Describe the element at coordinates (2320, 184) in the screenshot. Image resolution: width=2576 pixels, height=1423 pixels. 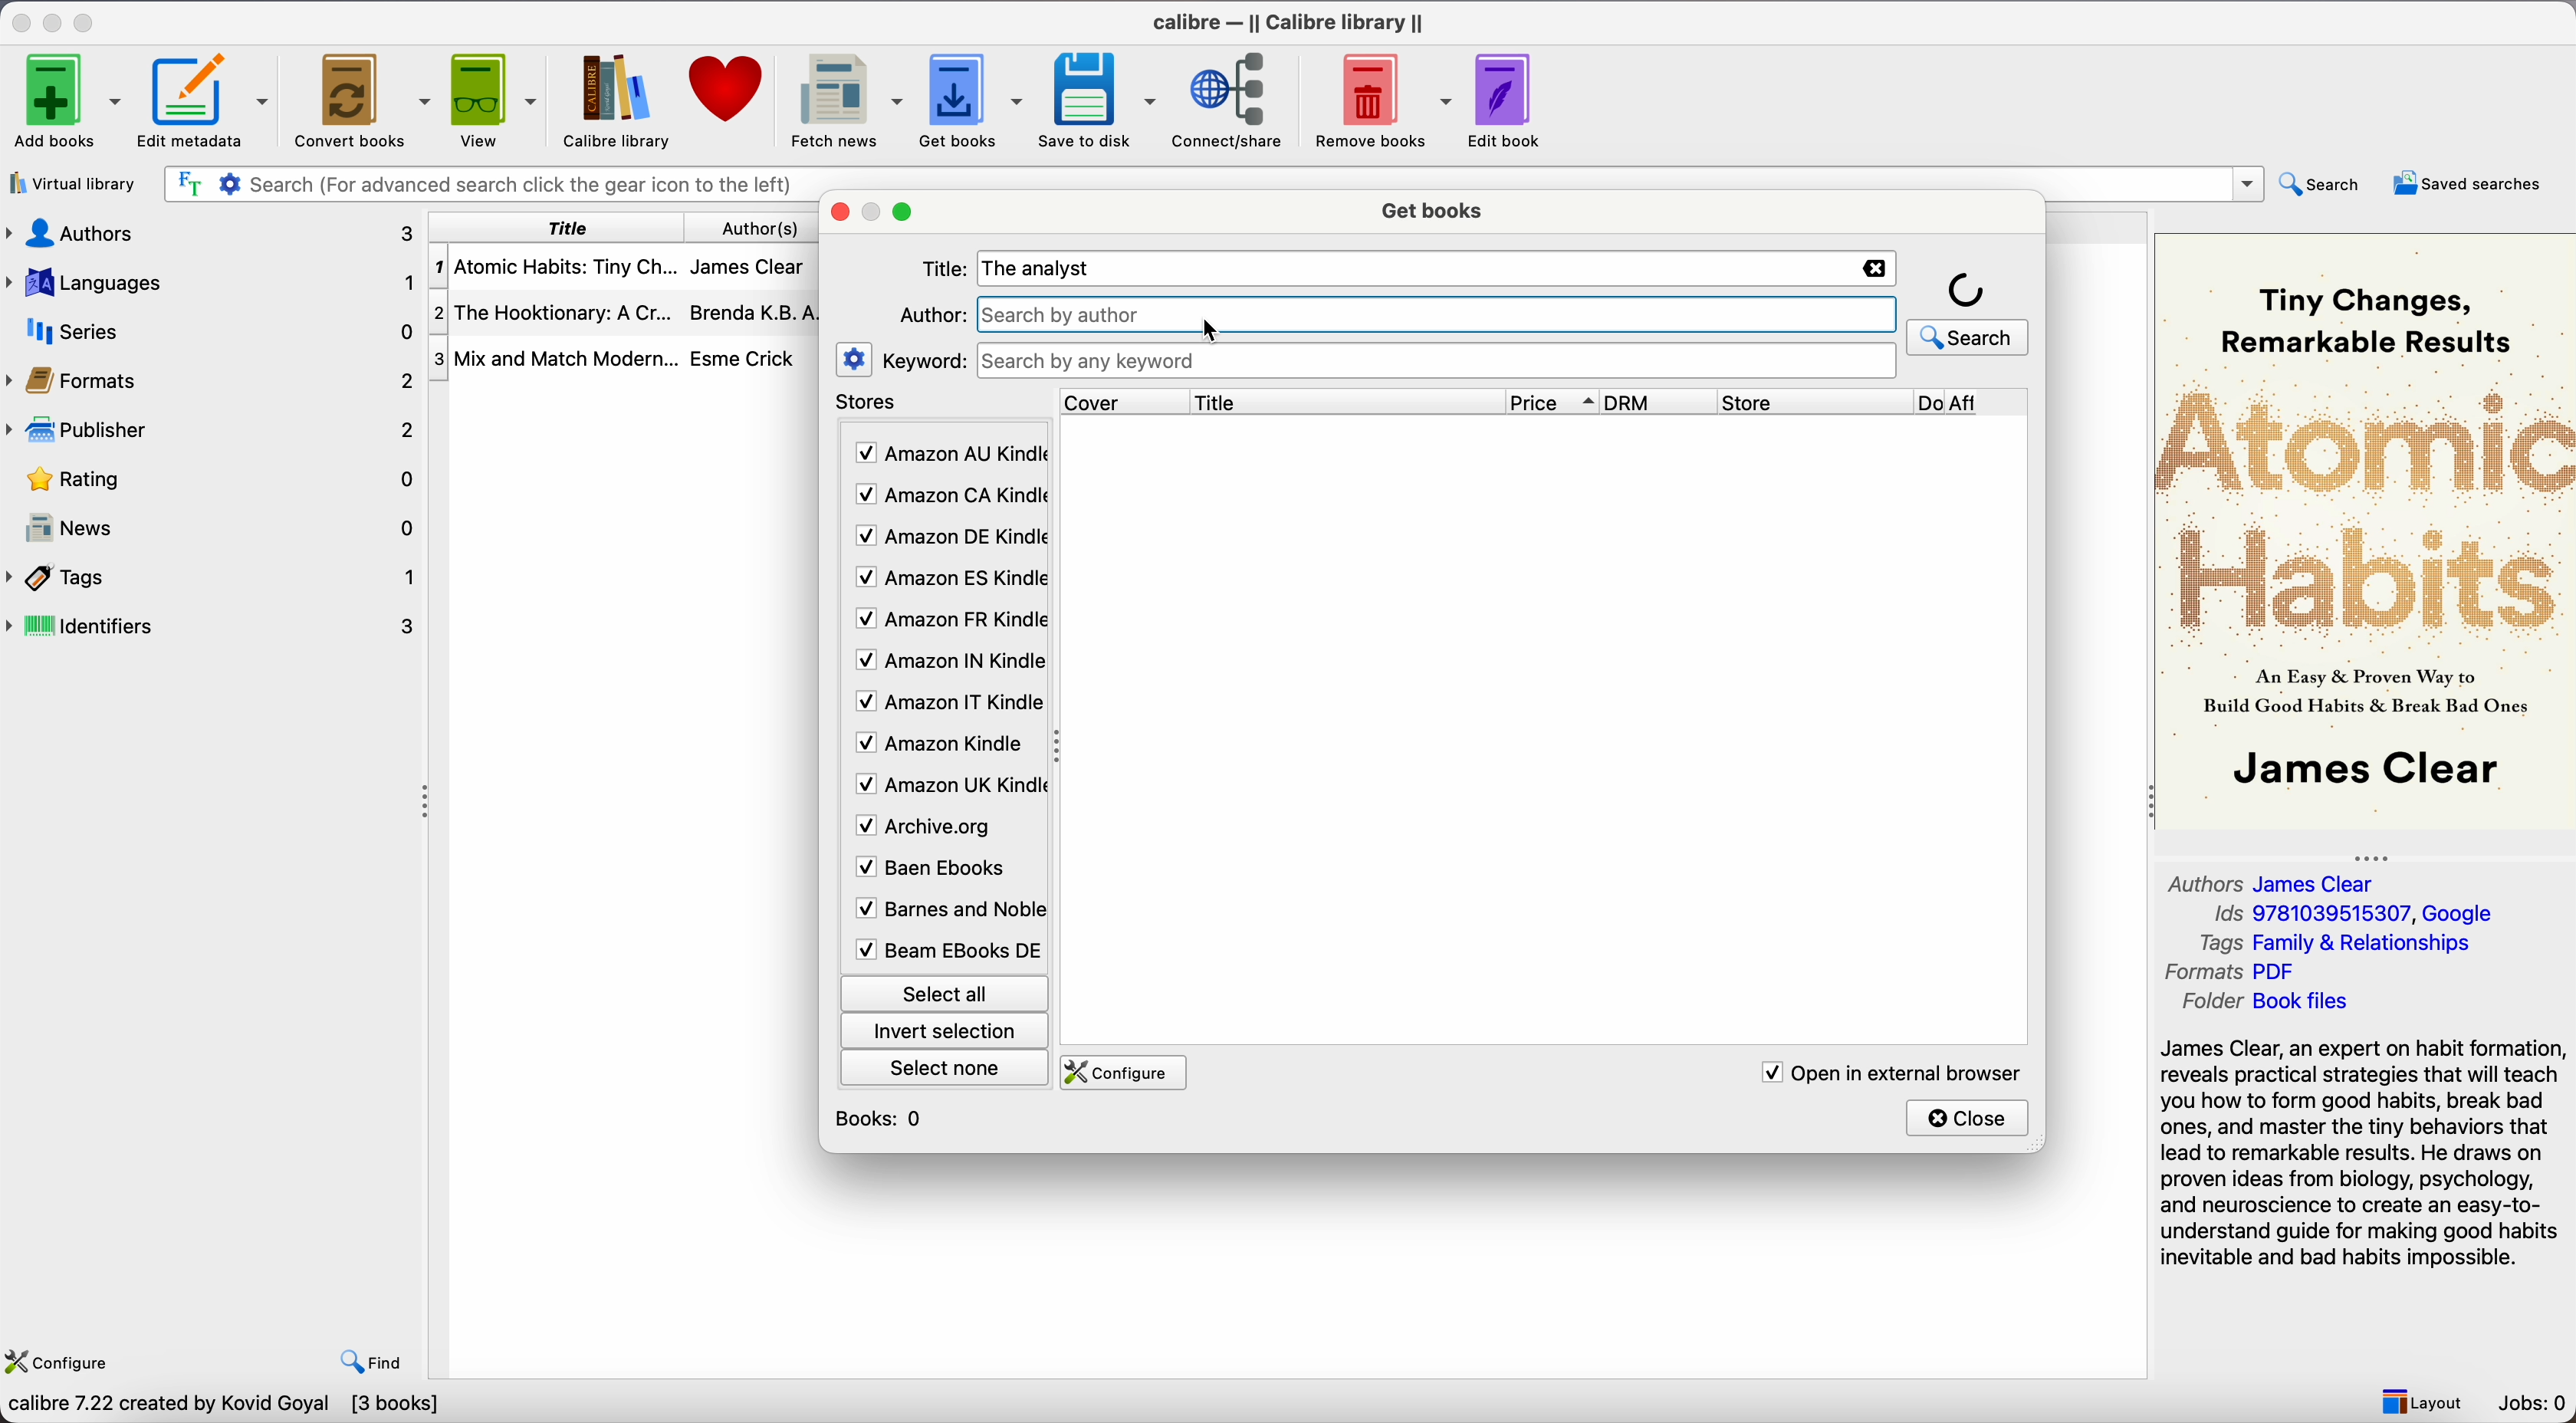
I see `search` at that location.